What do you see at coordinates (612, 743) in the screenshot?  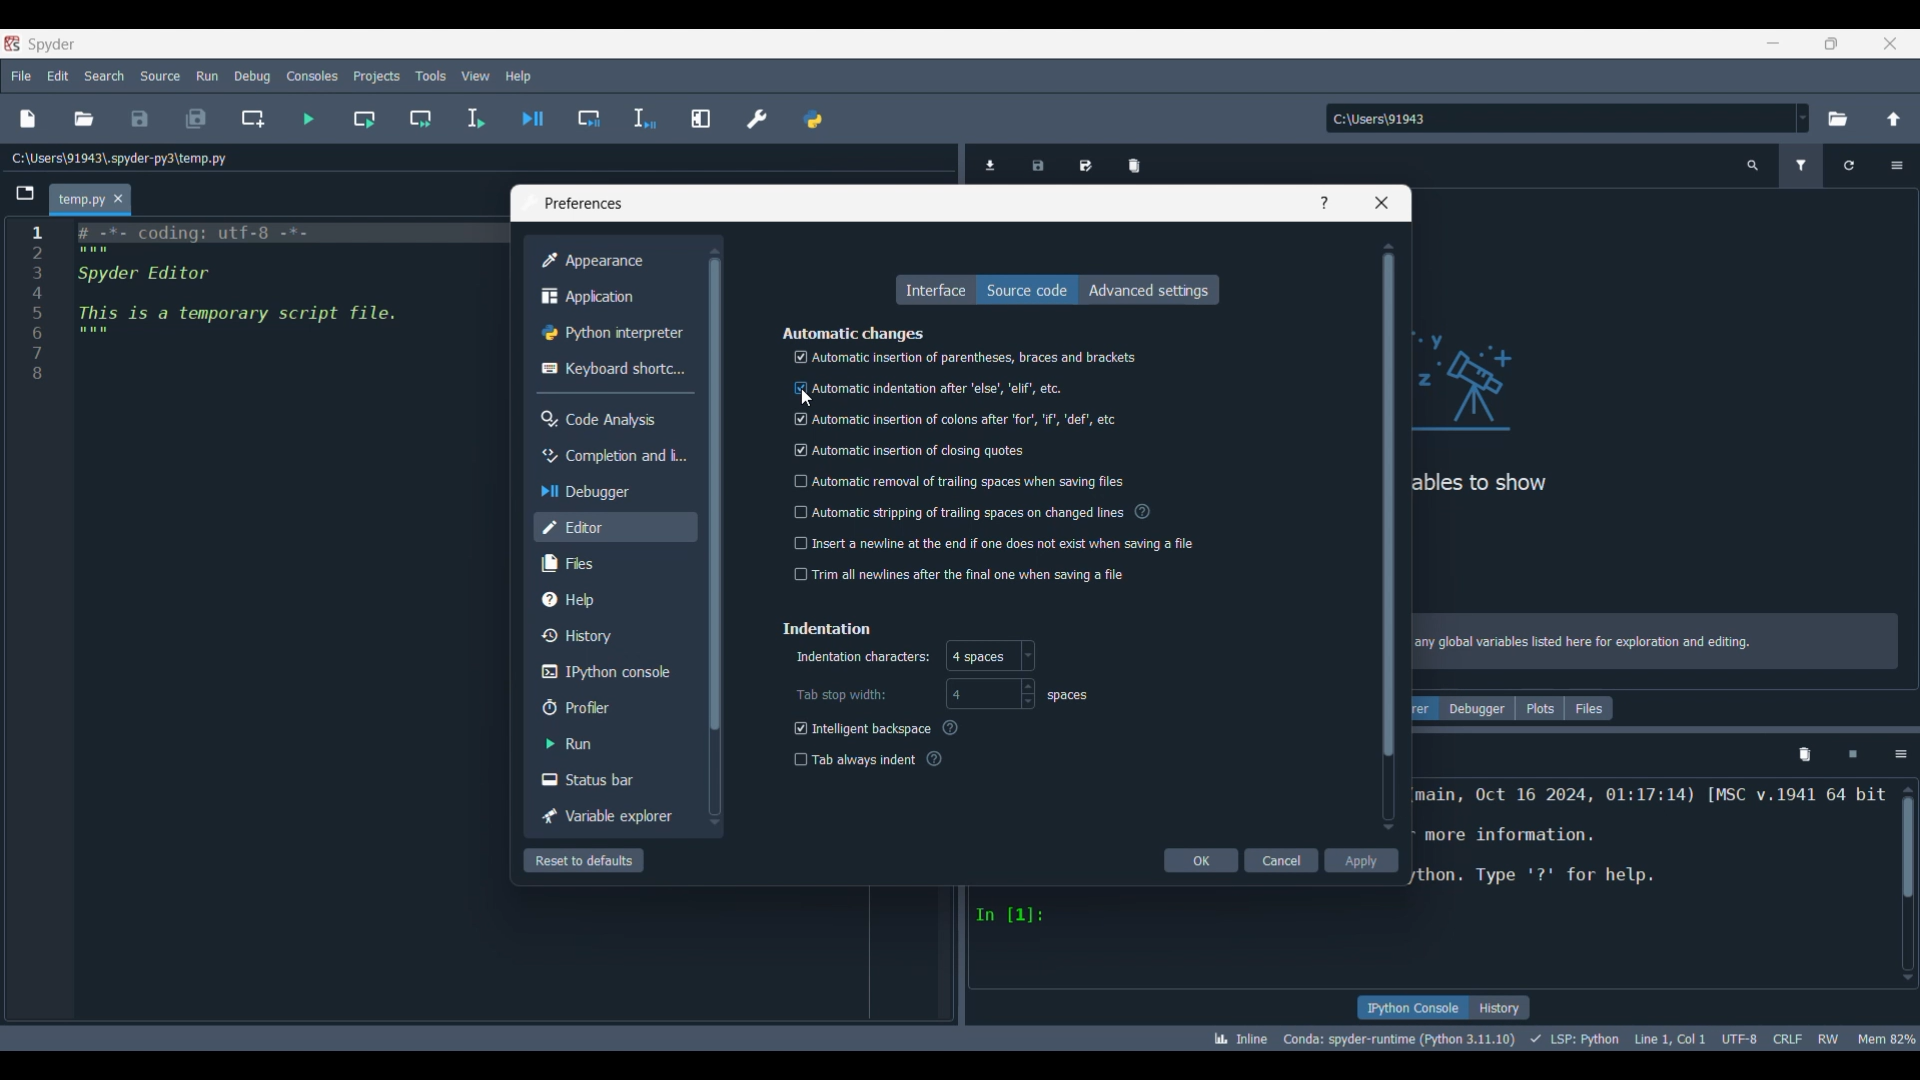 I see `Run` at bounding box center [612, 743].